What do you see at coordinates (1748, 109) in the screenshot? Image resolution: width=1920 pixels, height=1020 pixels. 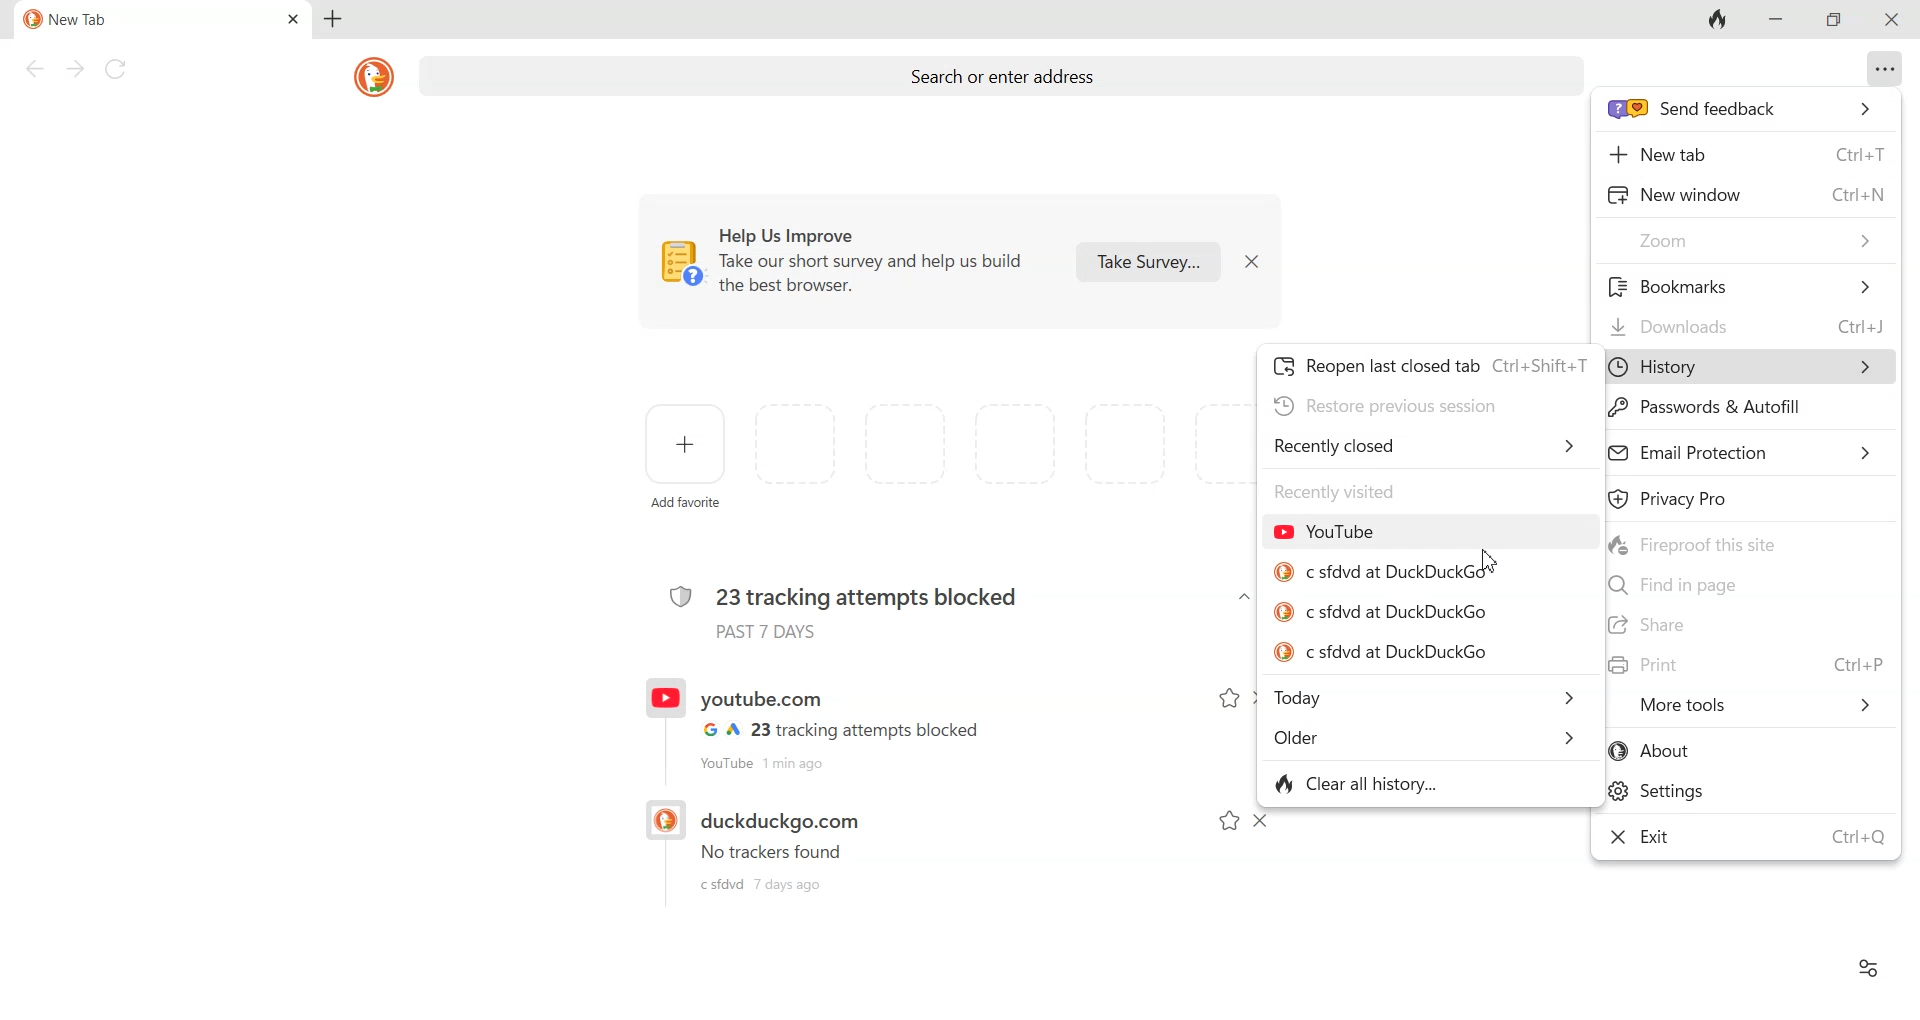 I see `send feedback` at bounding box center [1748, 109].